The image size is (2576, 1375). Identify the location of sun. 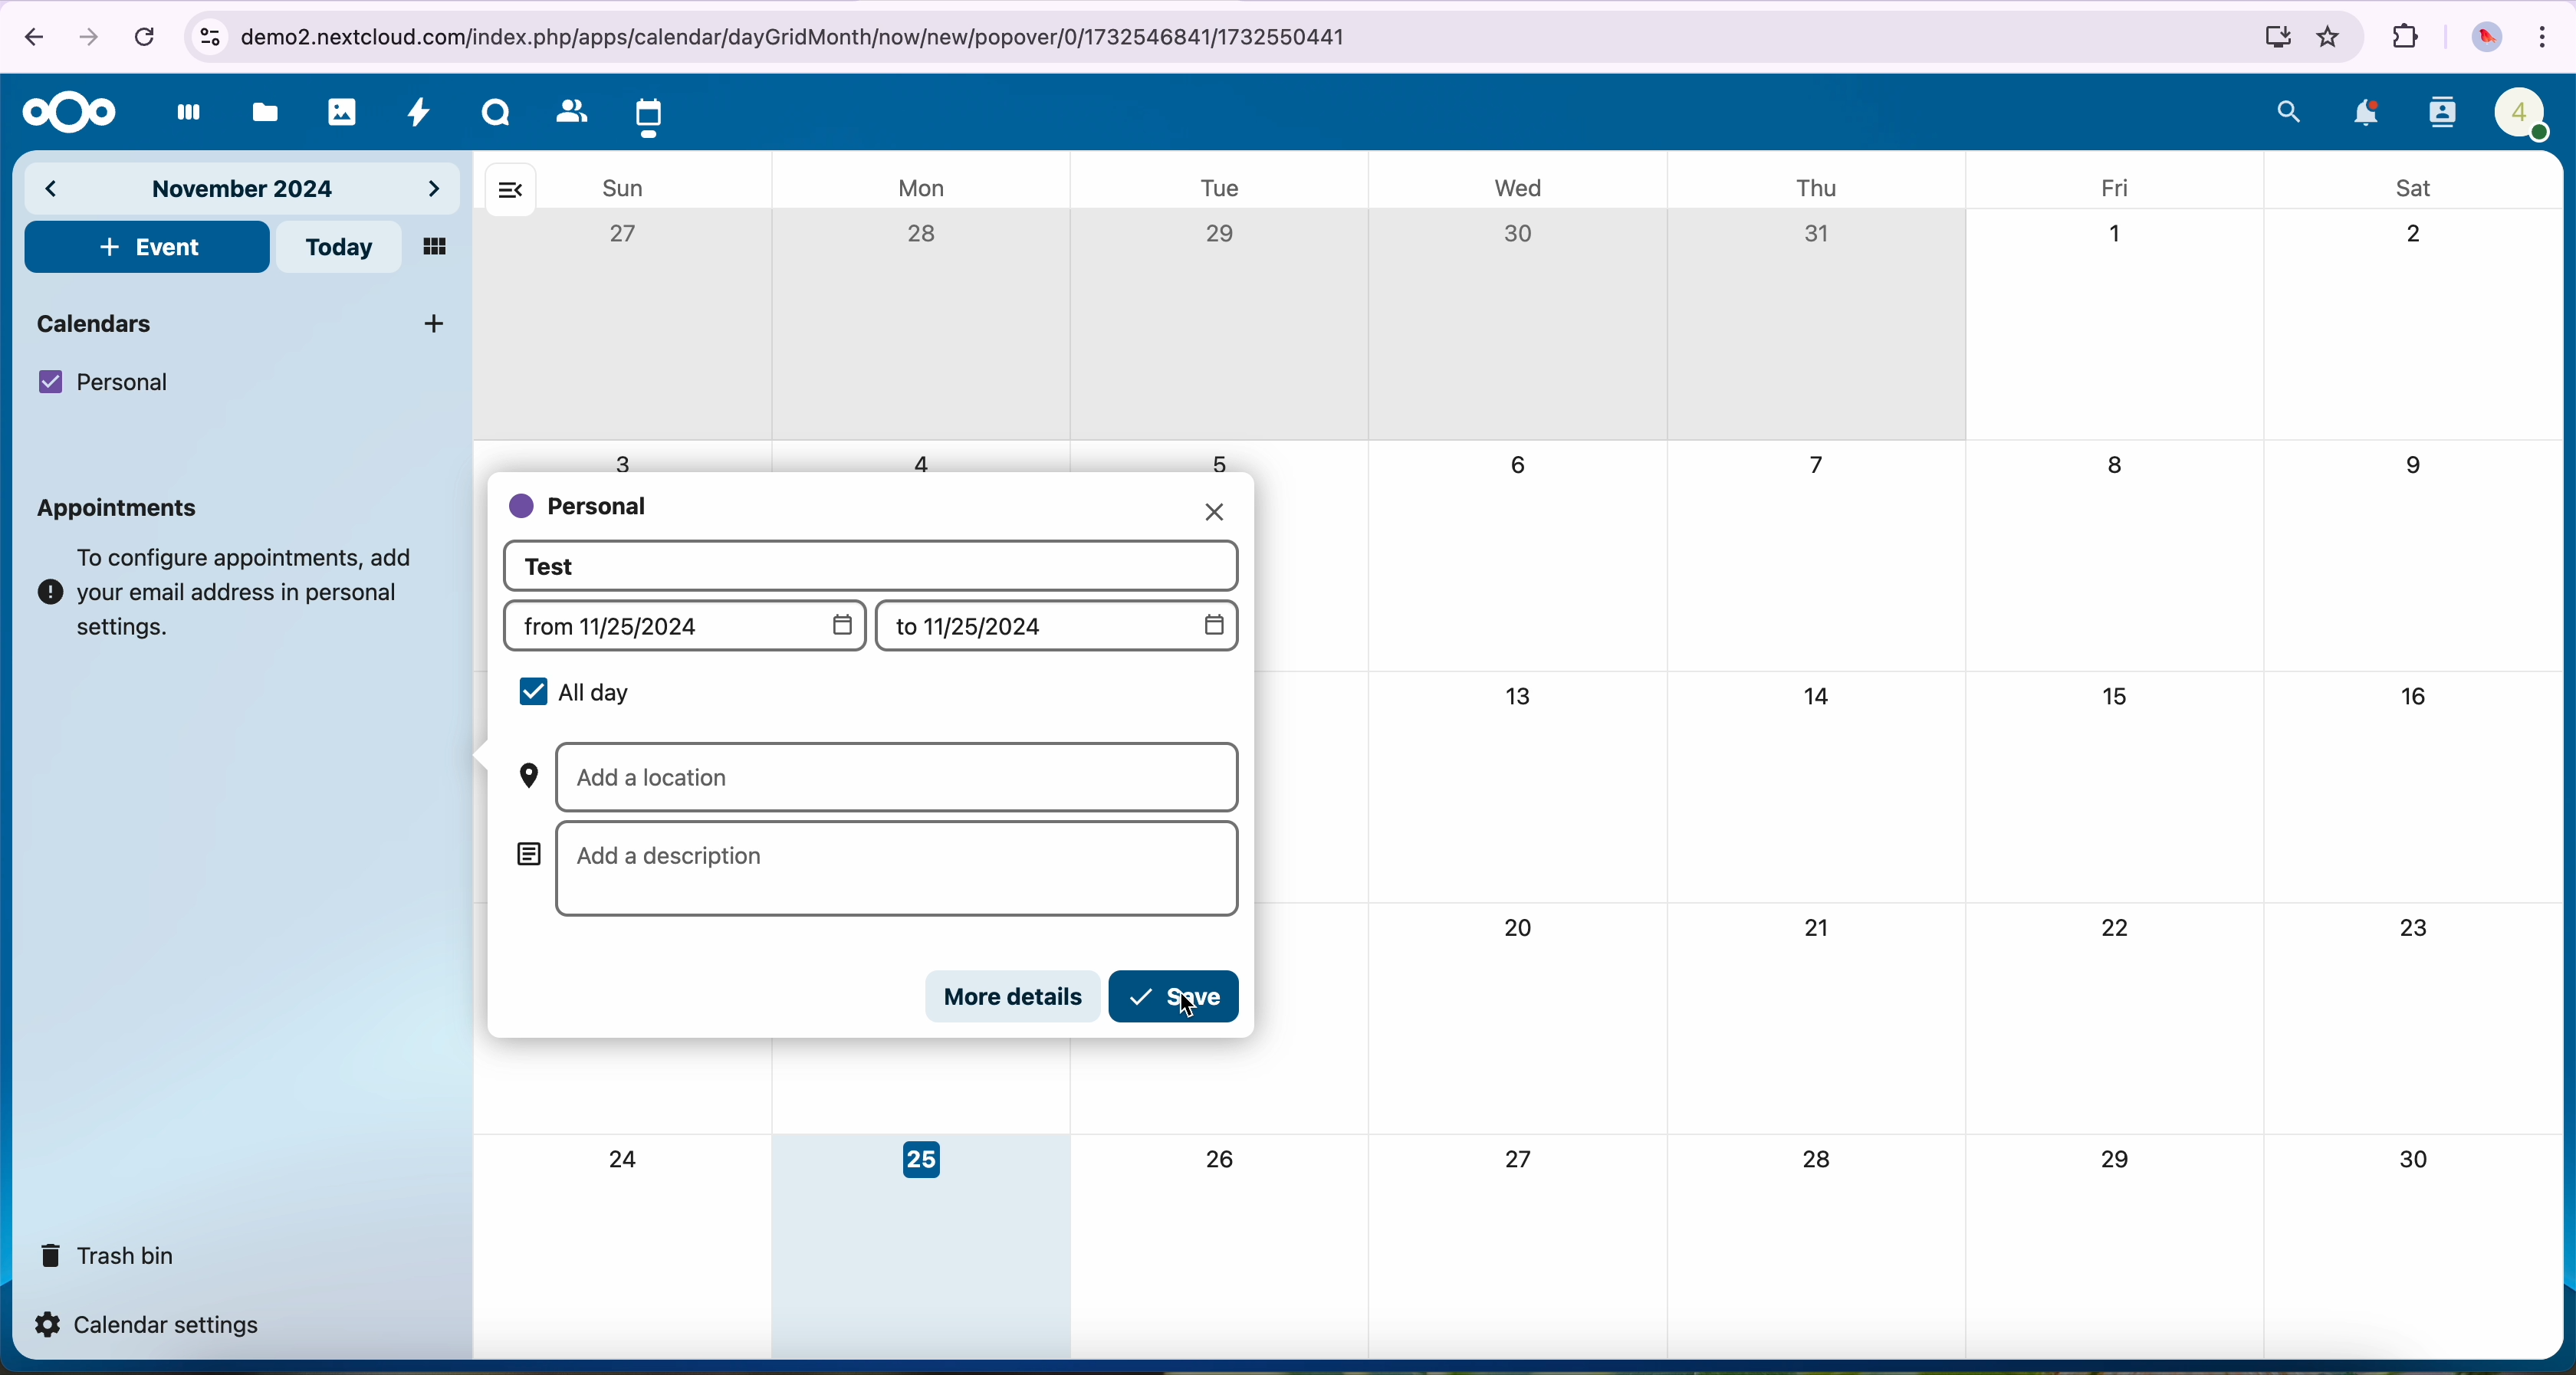
(623, 187).